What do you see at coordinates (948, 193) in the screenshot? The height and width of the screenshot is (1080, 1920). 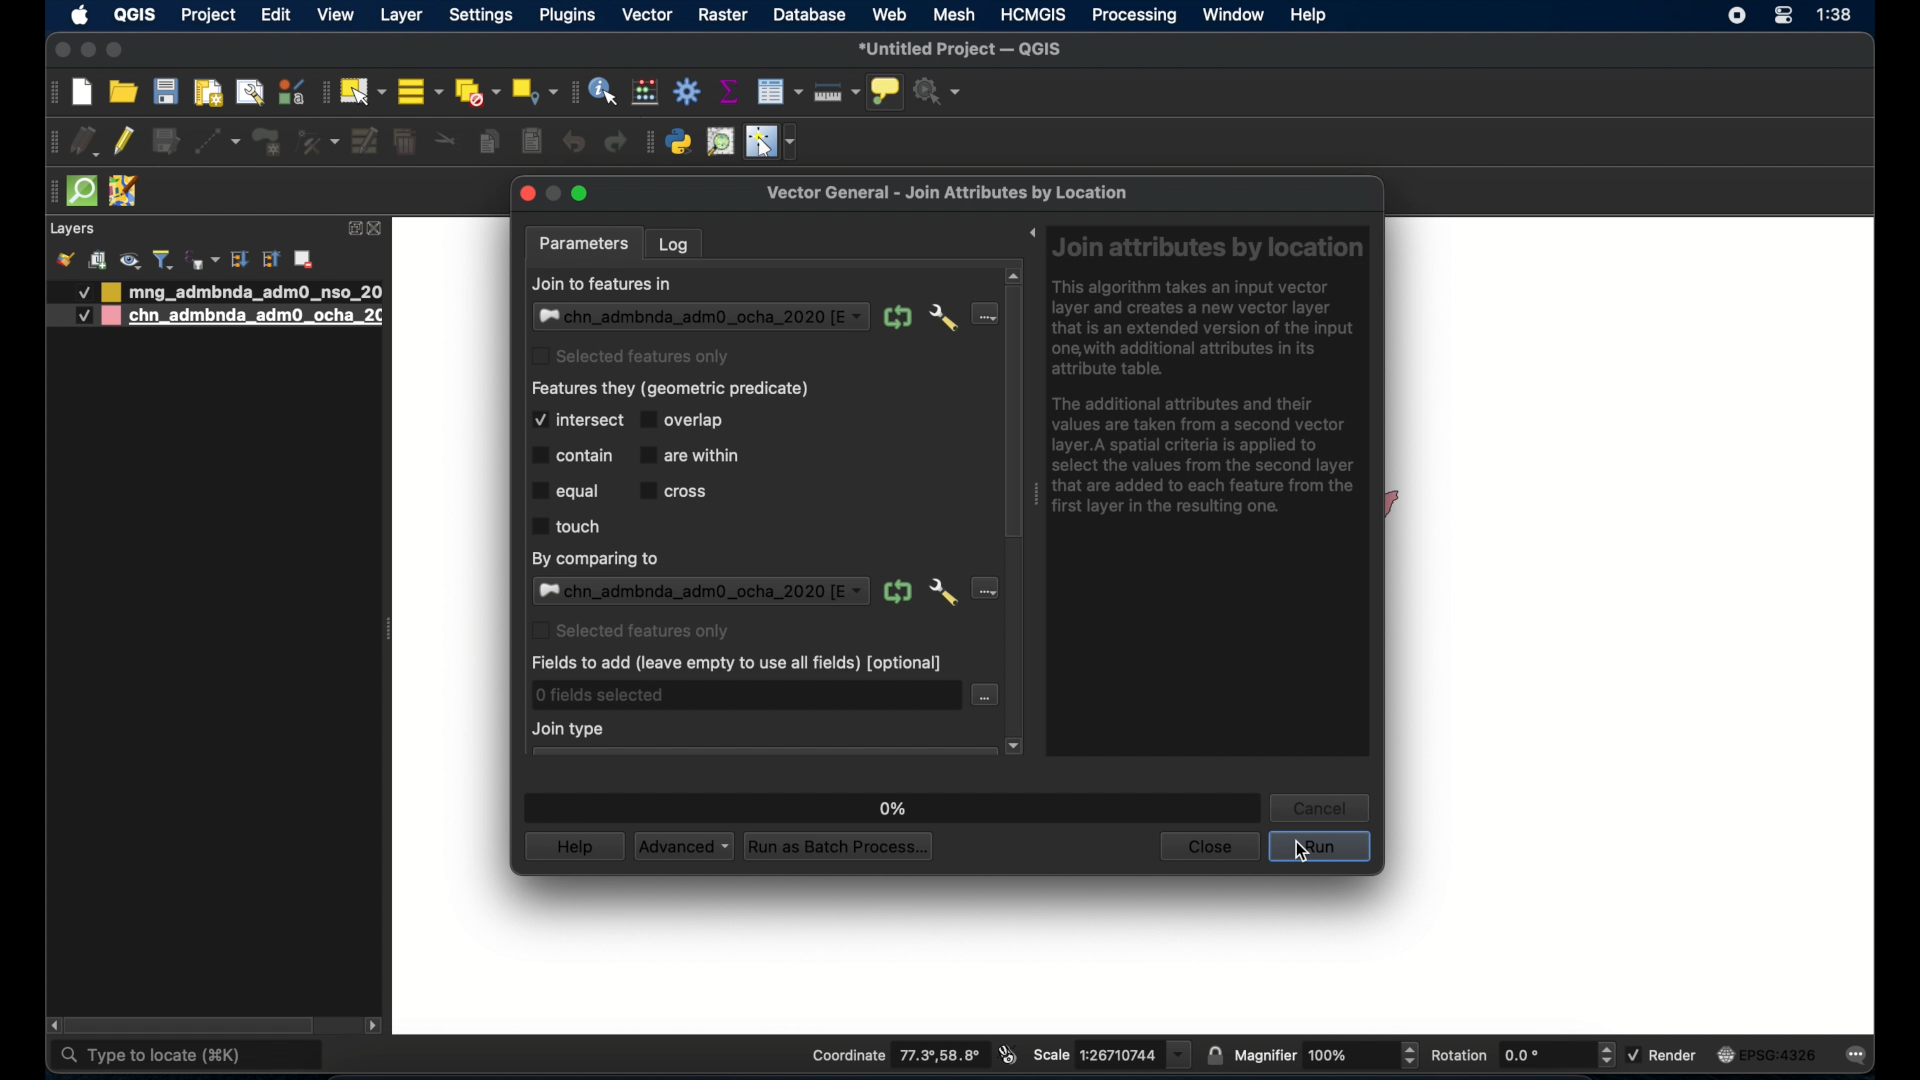 I see `vector general - join attributes by location` at bounding box center [948, 193].